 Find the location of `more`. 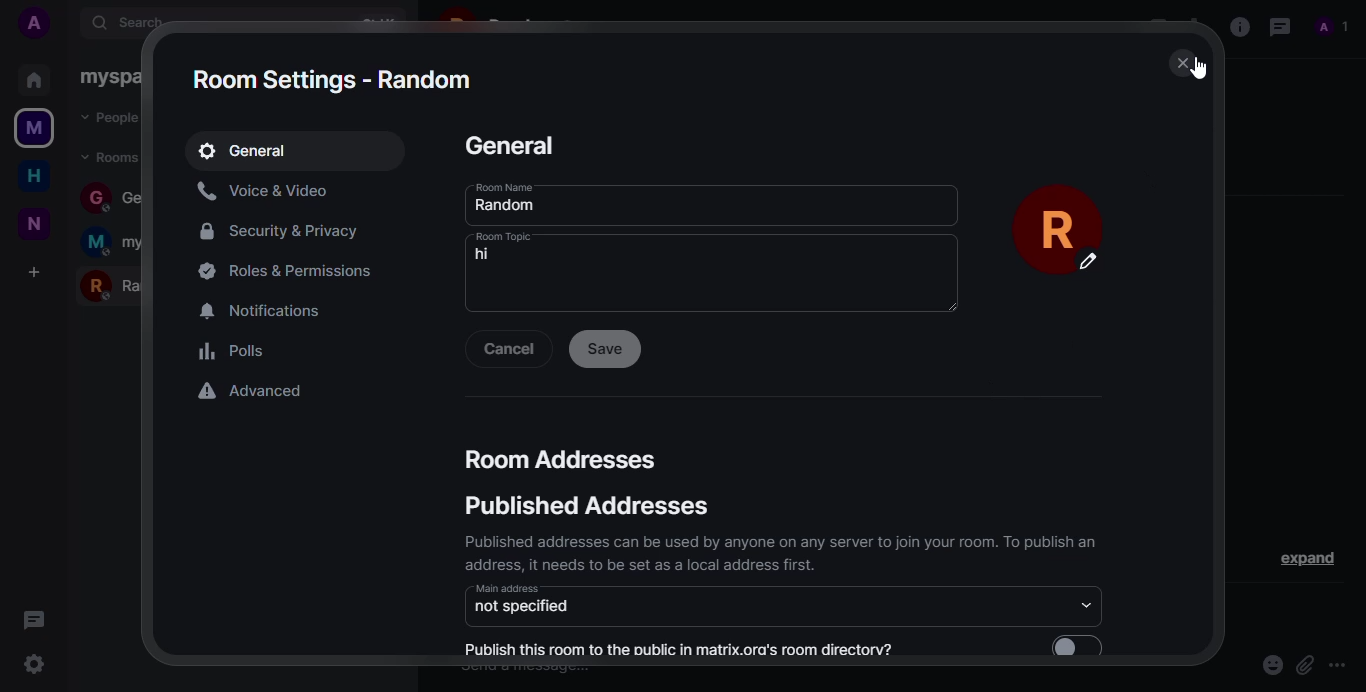

more is located at coordinates (1337, 666).